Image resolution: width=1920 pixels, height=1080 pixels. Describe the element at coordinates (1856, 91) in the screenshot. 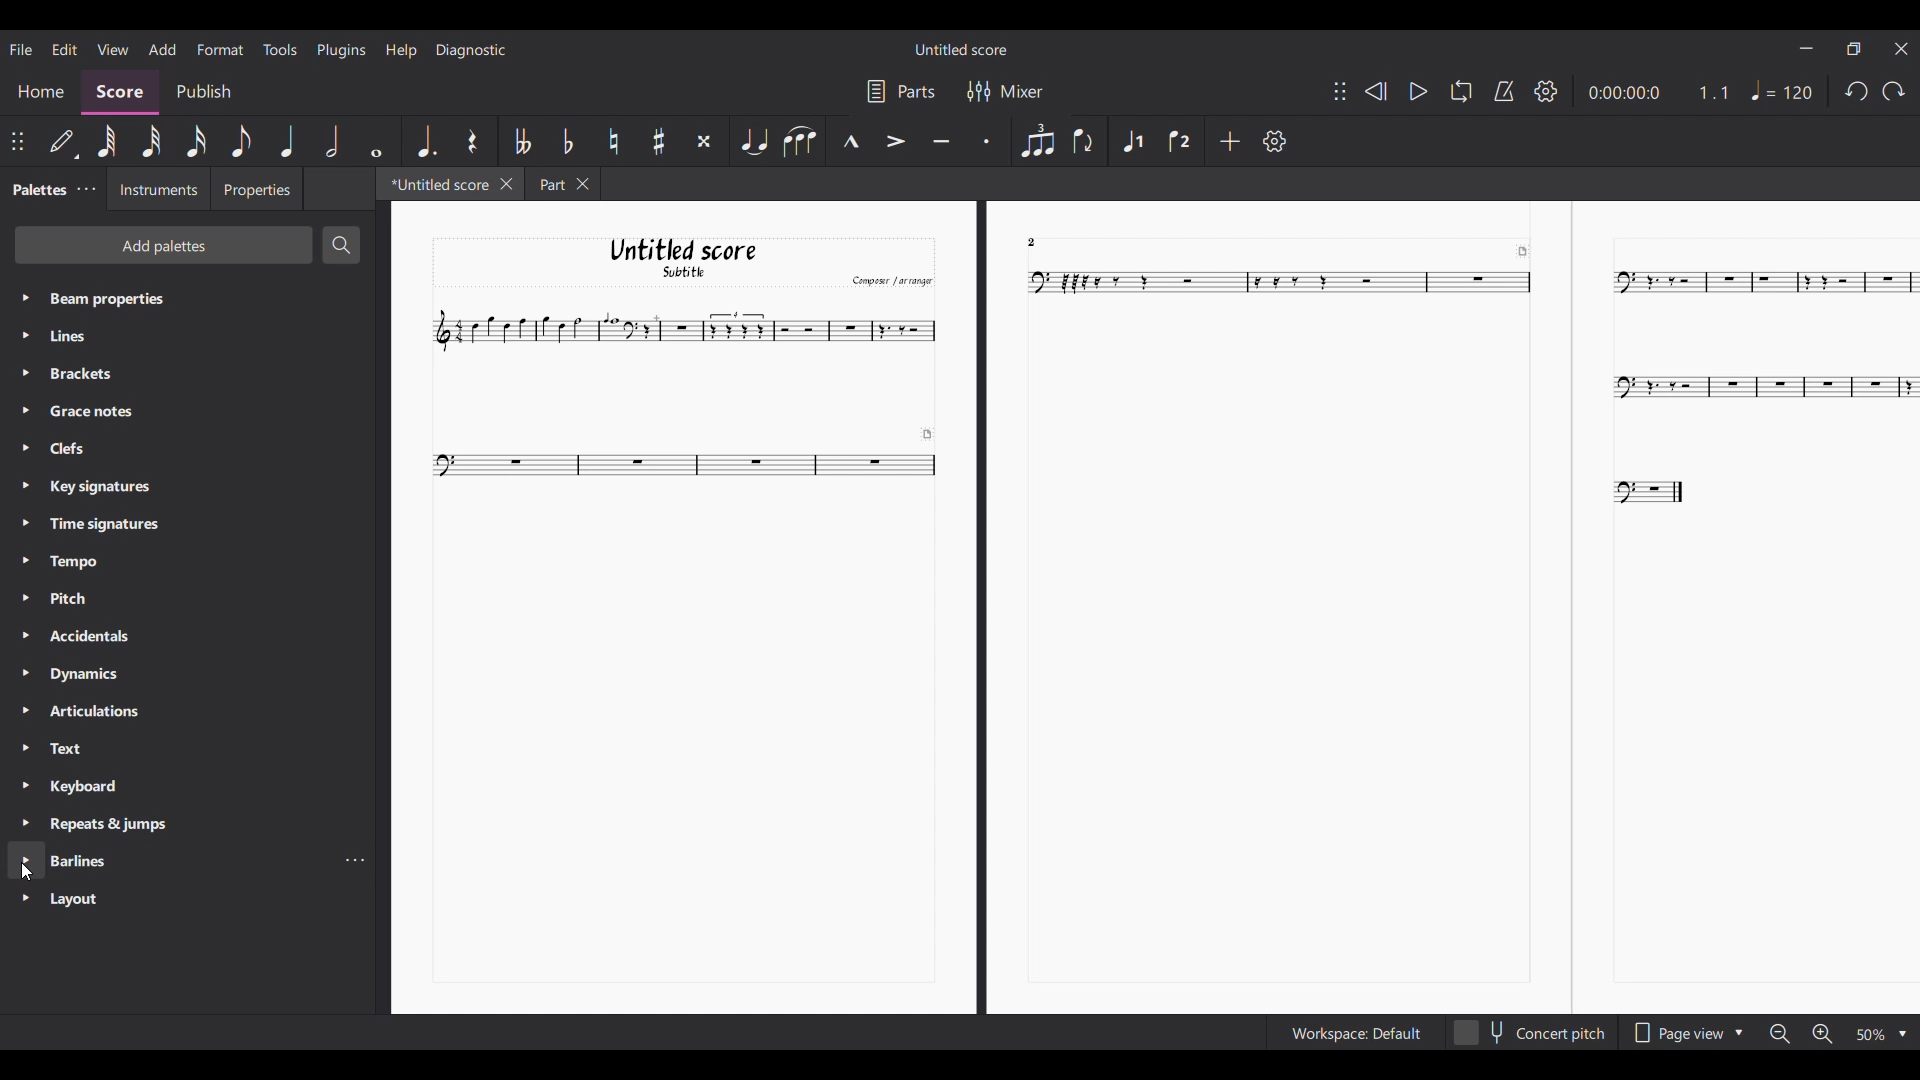

I see `Undo` at that location.